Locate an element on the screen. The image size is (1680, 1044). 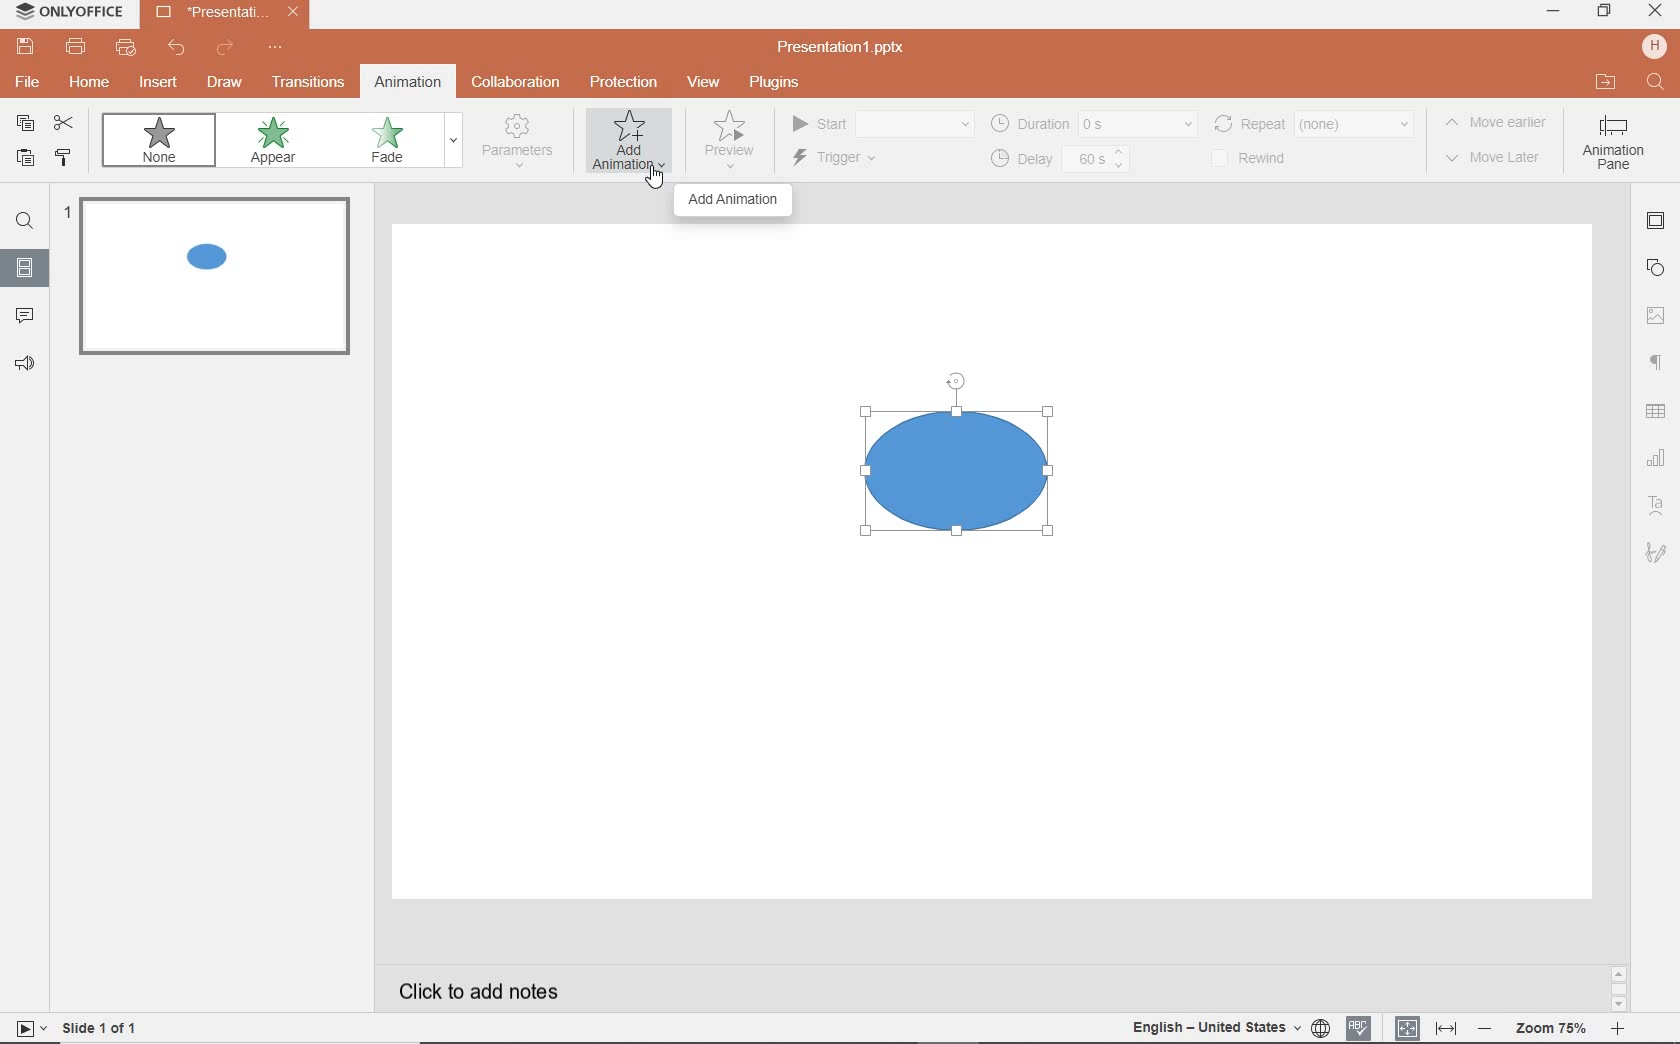
view is located at coordinates (707, 83).